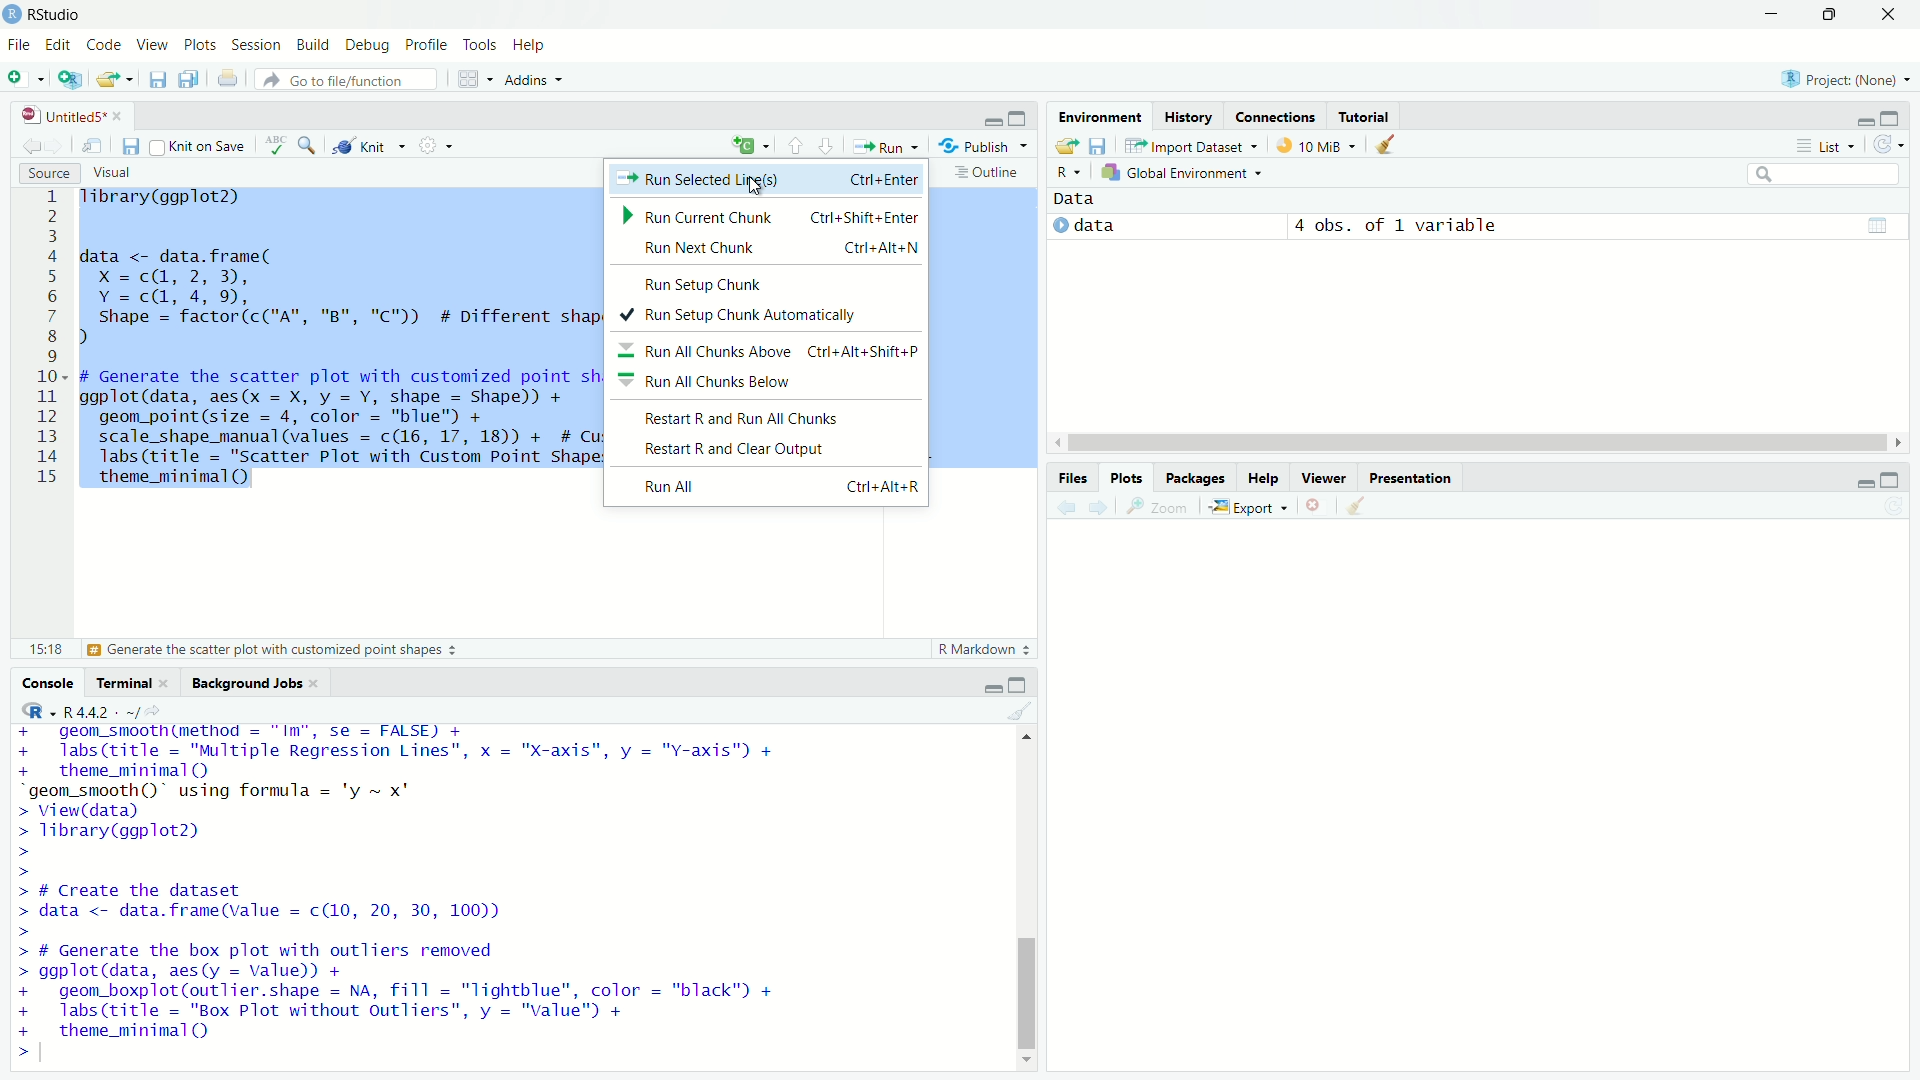 This screenshot has height=1080, width=1920. I want to click on Run Current Chunk Ctrl+Shift+Enter, so click(767, 214).